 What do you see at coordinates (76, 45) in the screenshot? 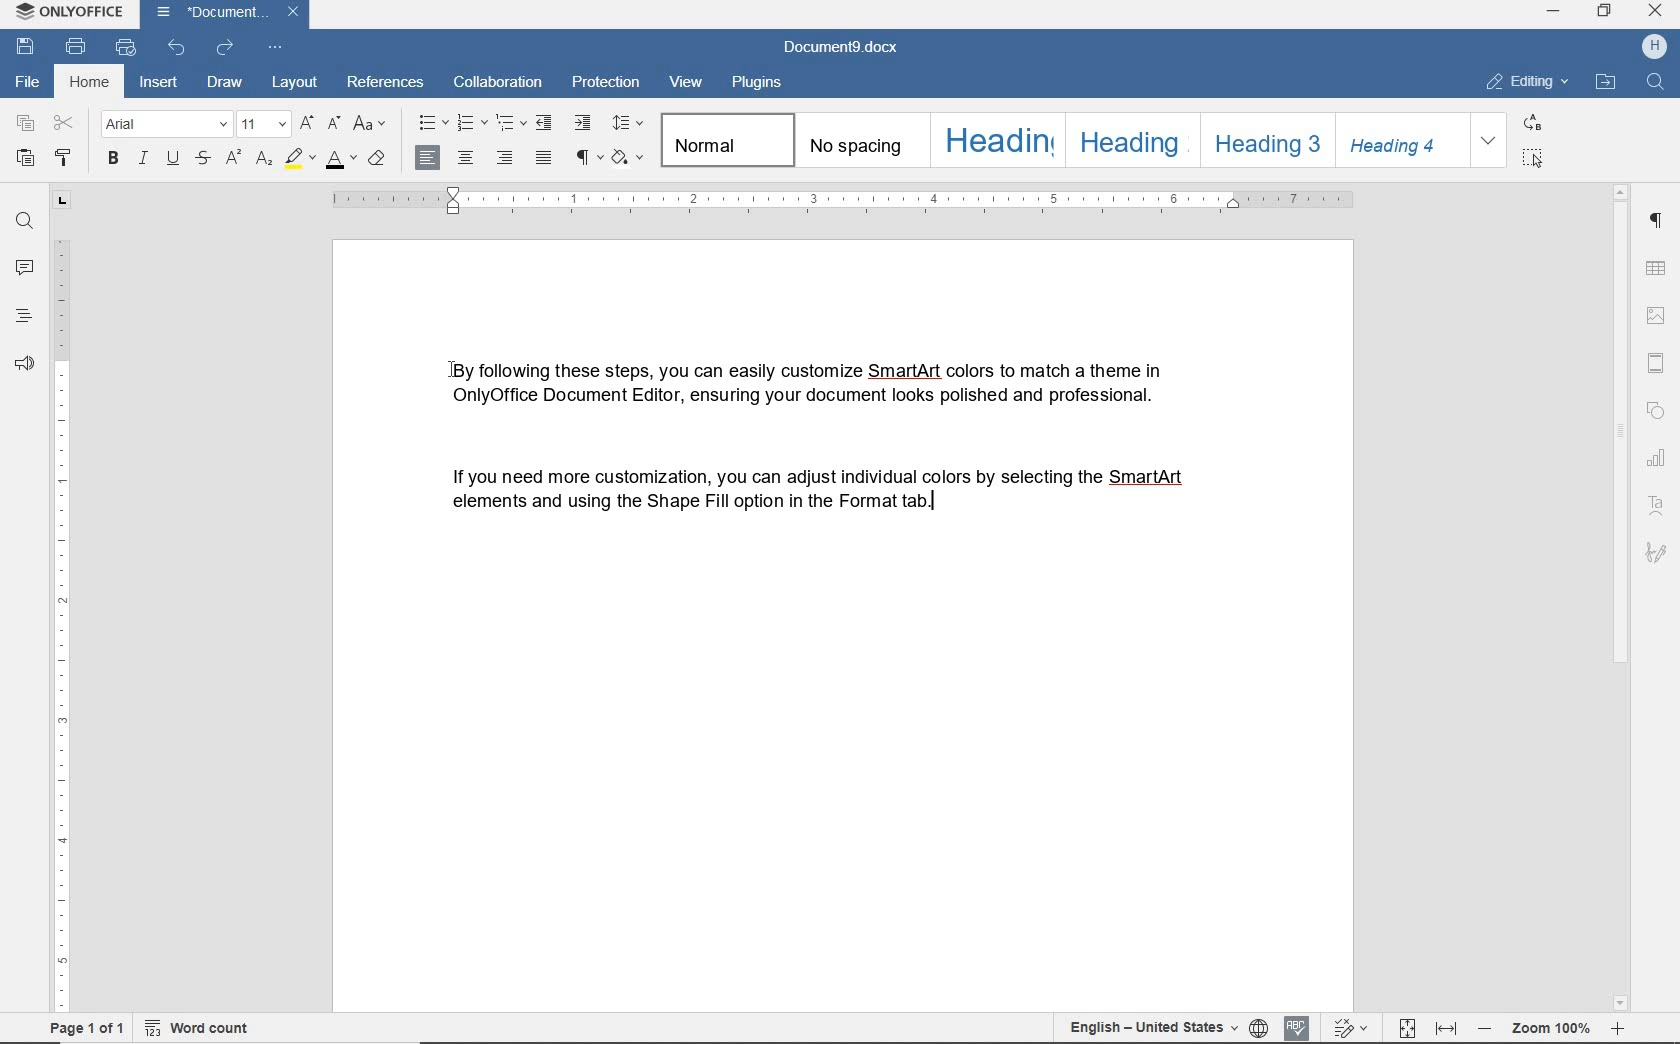
I see `print` at bounding box center [76, 45].